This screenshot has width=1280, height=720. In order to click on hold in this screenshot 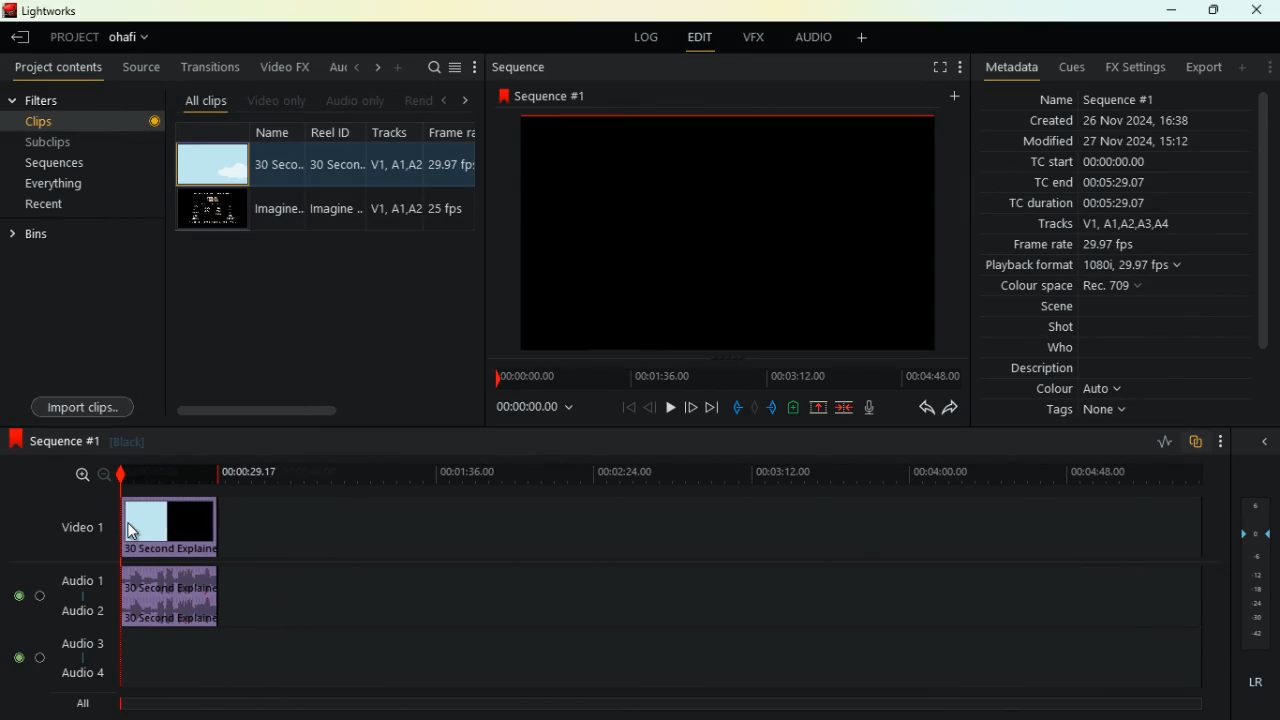, I will do `click(753, 408)`.